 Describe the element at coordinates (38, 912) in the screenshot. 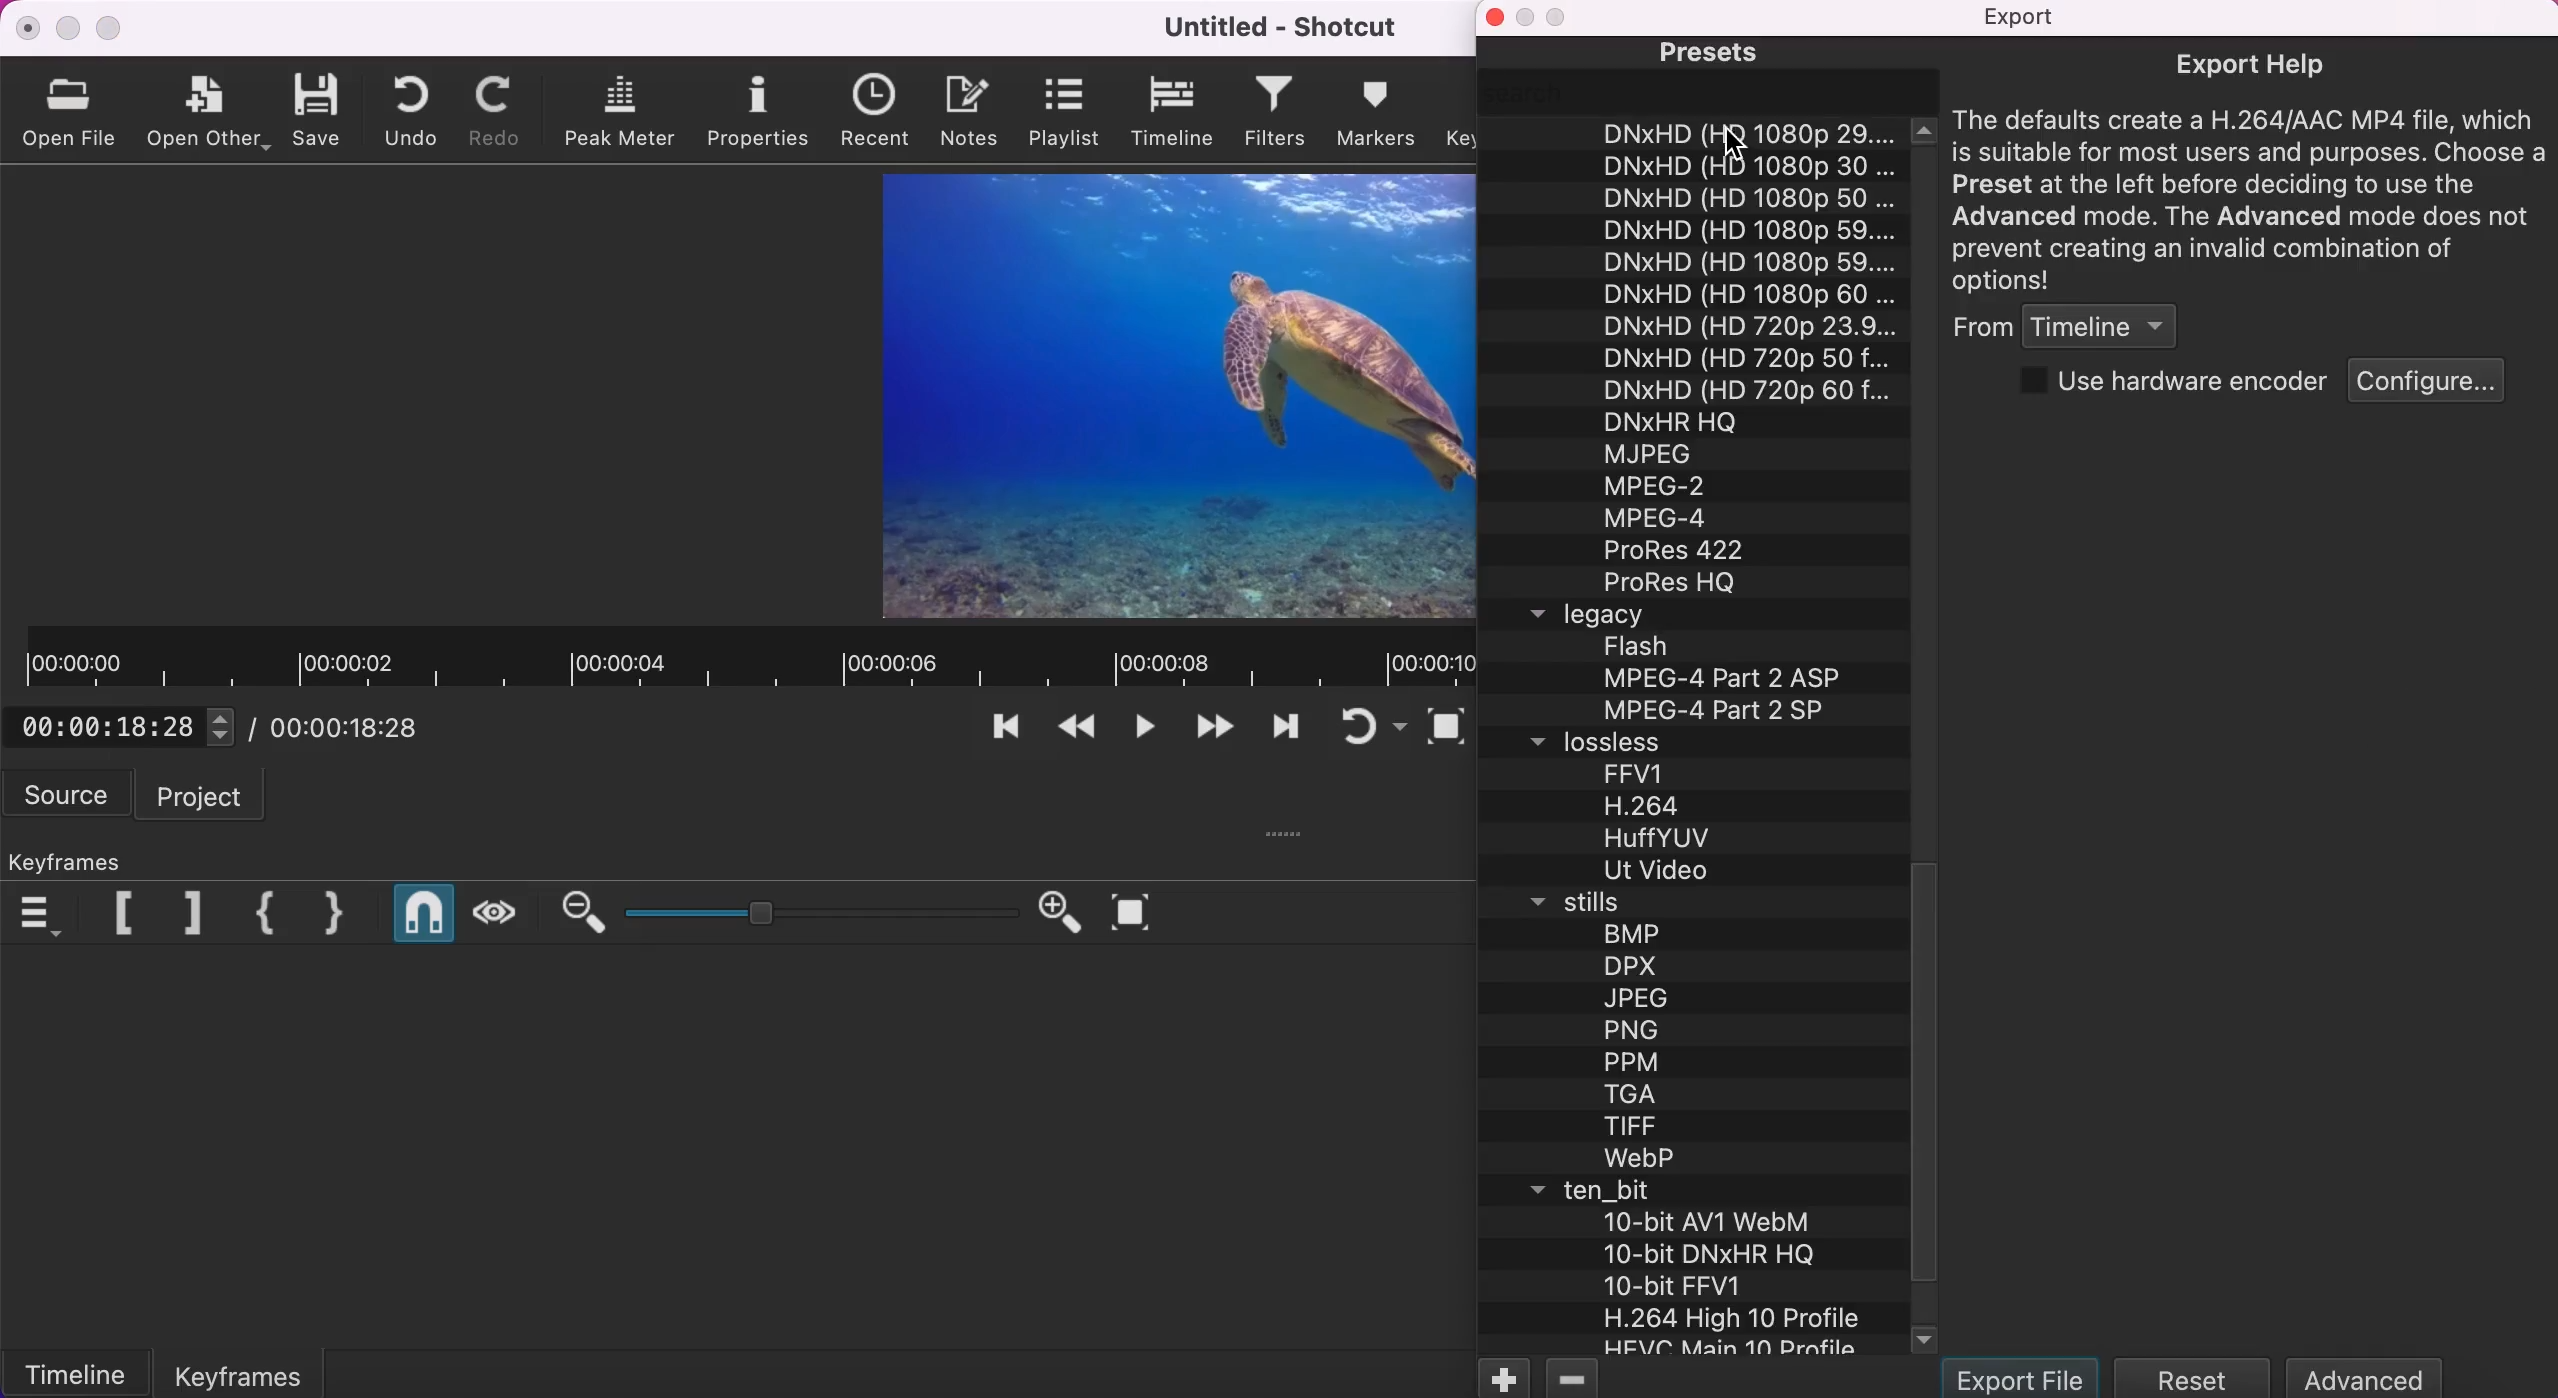

I see `keyframes menu` at that location.